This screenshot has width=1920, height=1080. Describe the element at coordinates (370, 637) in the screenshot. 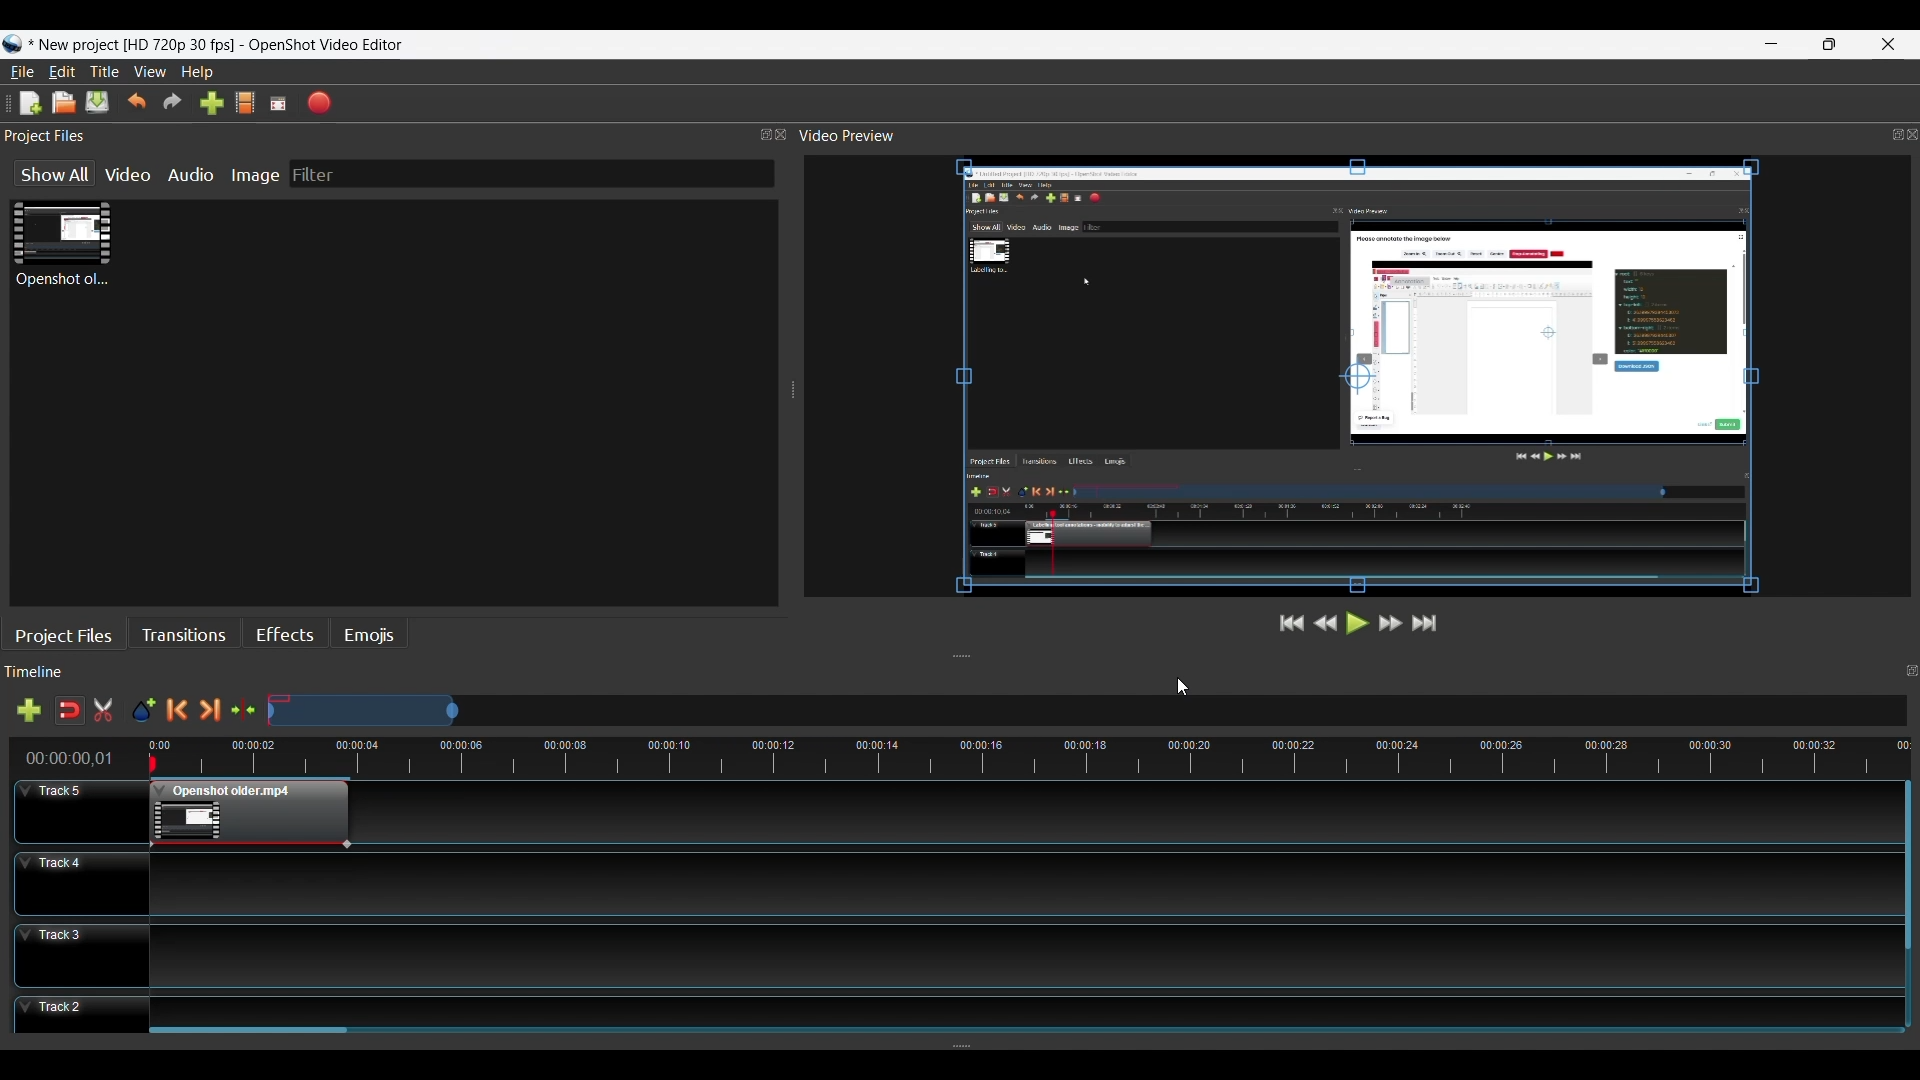

I see `Emojis` at that location.